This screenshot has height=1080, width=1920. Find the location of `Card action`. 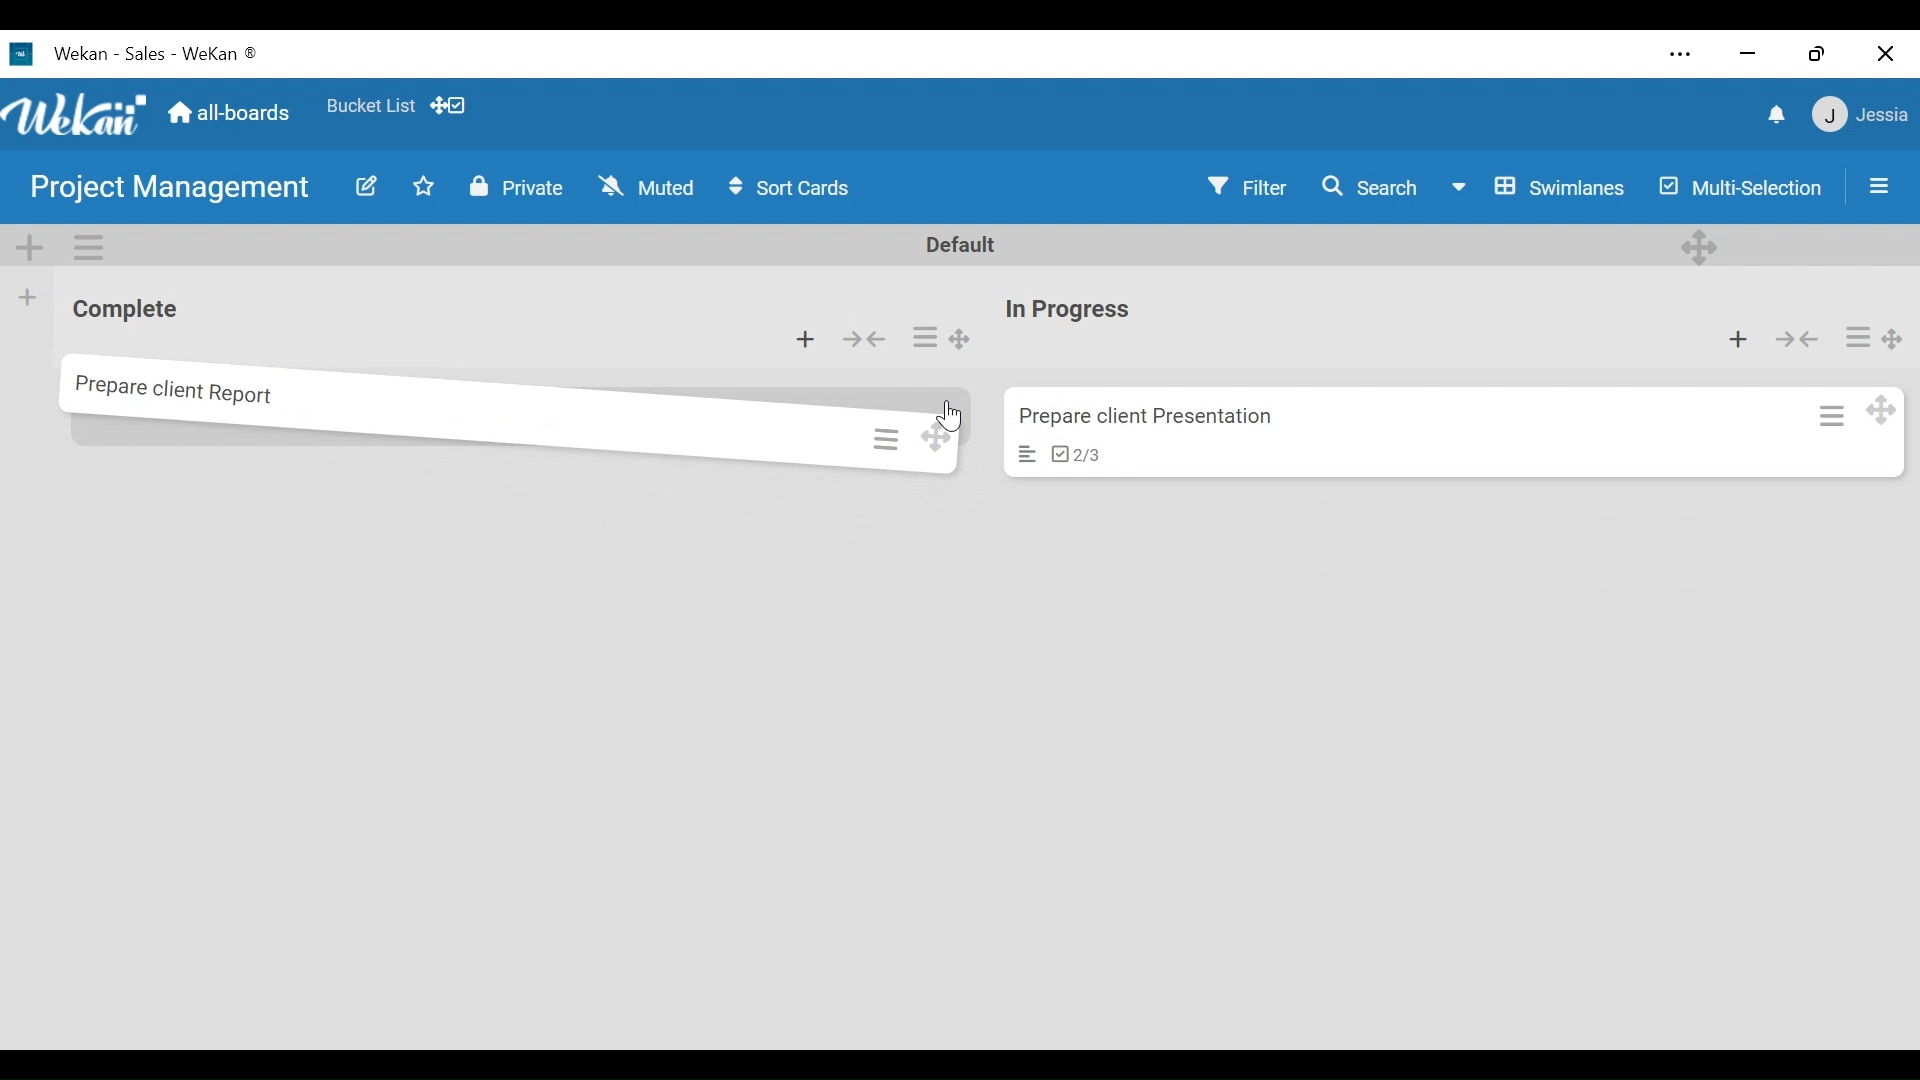

Card action is located at coordinates (1826, 421).